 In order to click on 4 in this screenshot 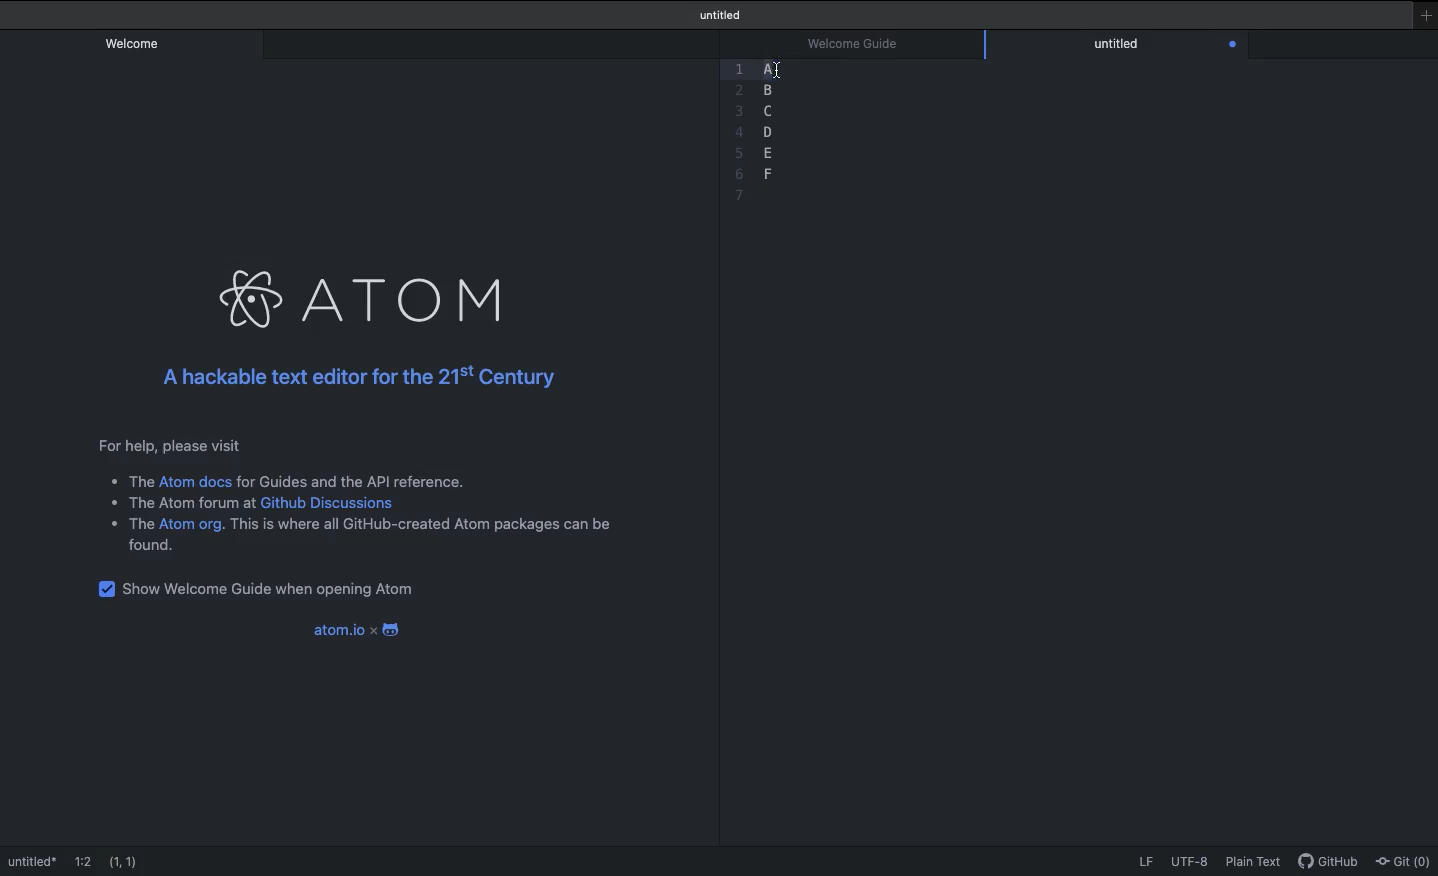, I will do `click(736, 131)`.